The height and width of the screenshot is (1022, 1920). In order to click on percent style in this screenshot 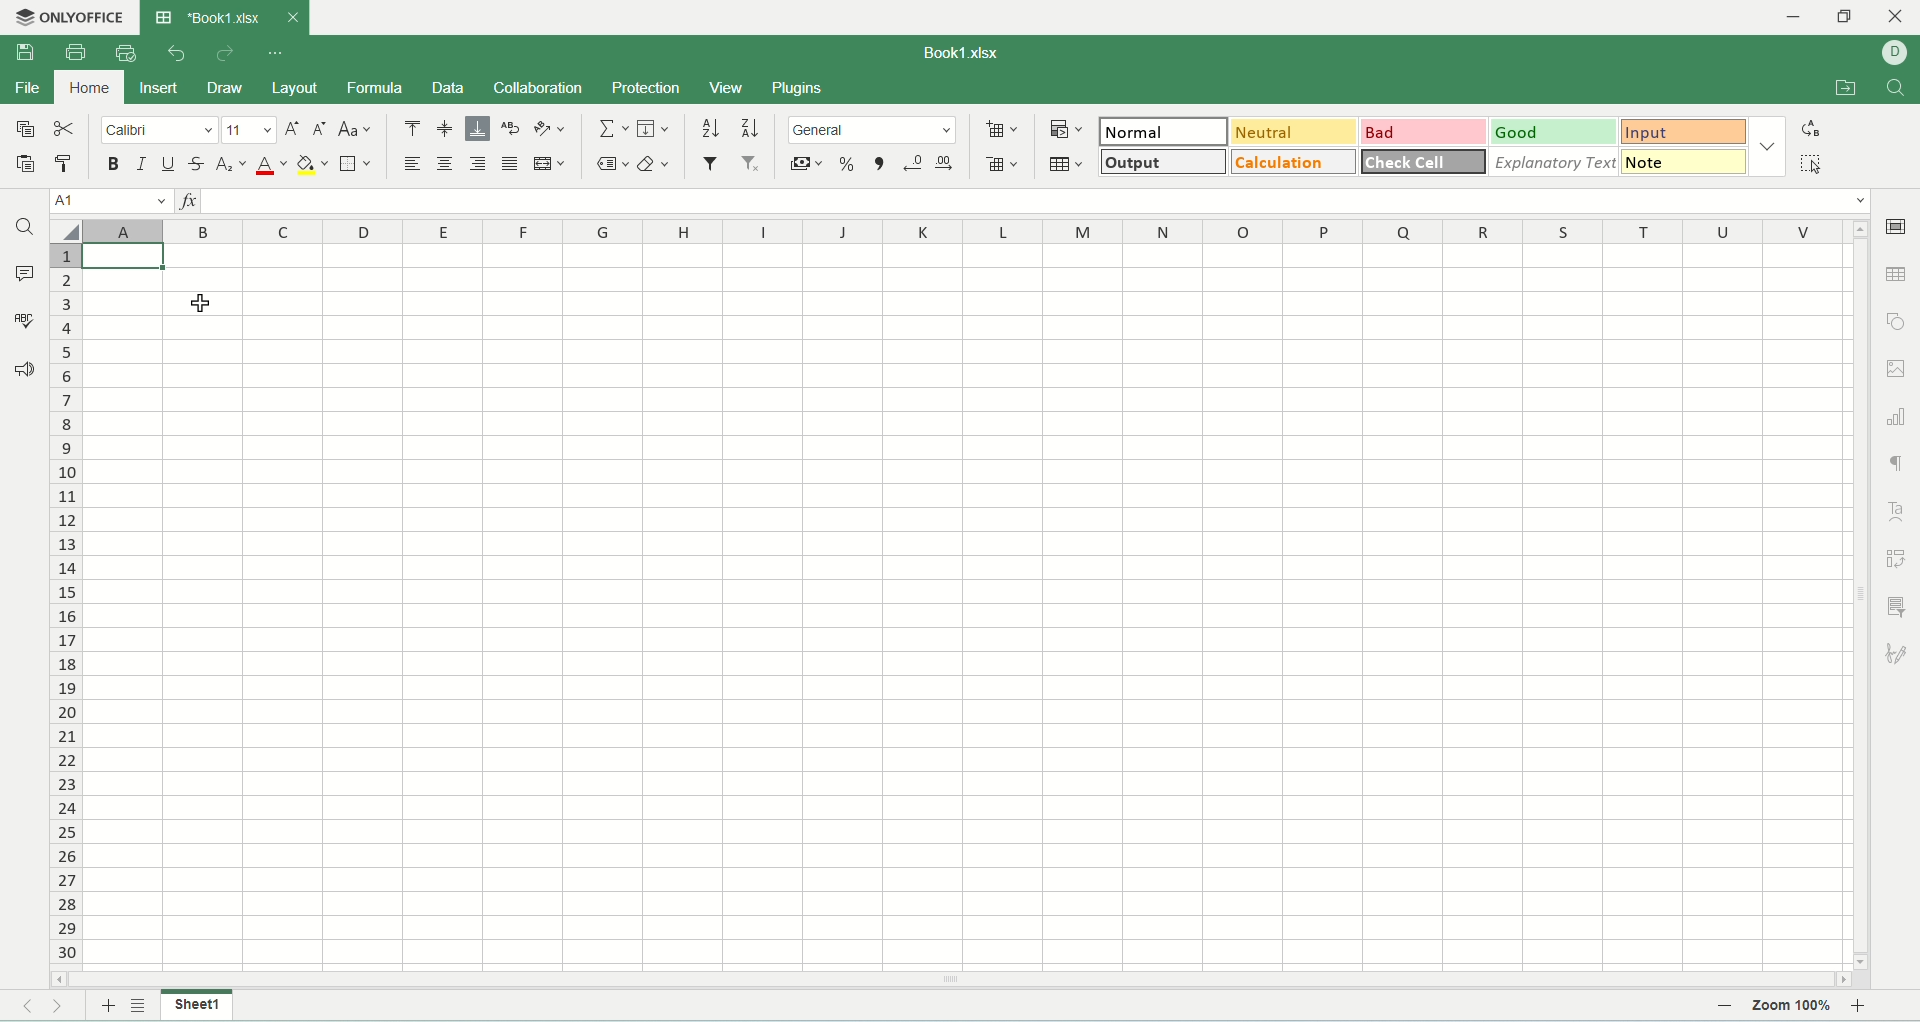, I will do `click(852, 164)`.